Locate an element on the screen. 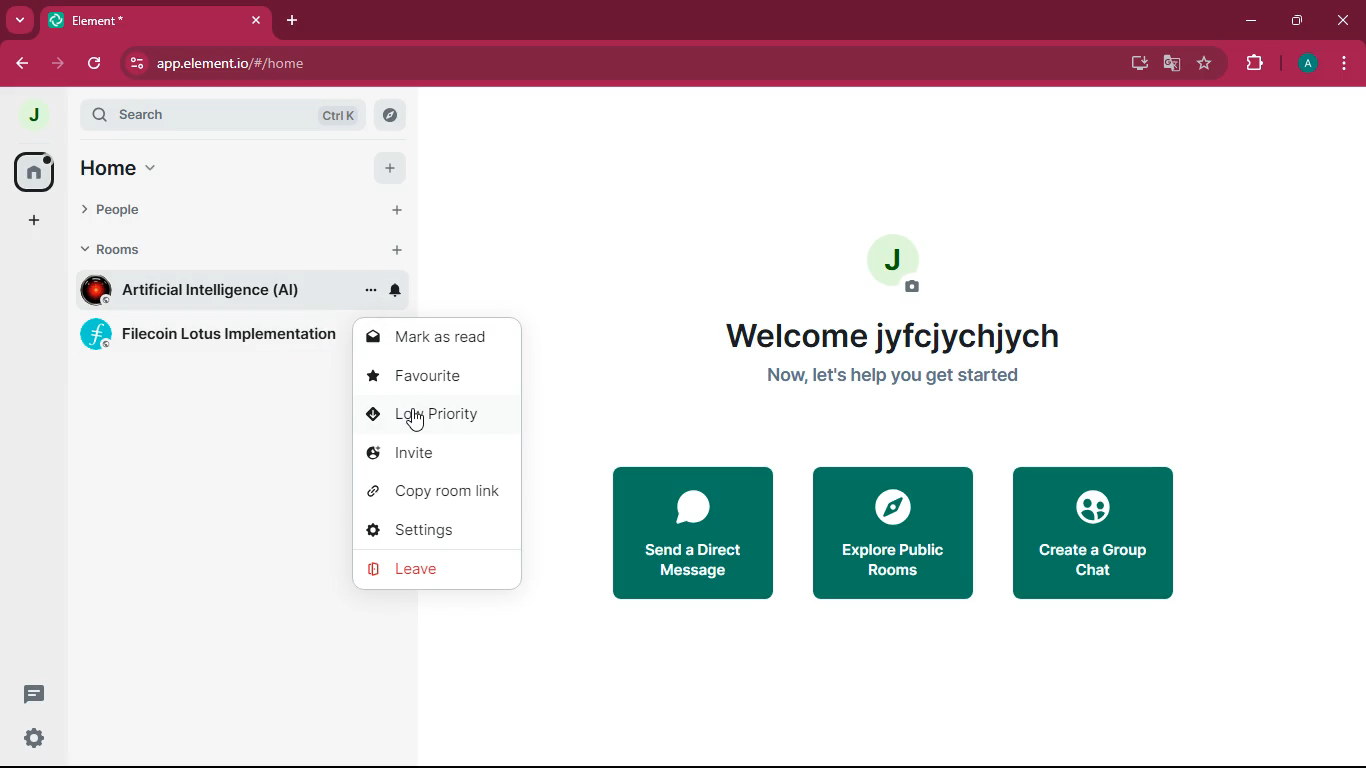  dd is located at coordinates (32, 224).